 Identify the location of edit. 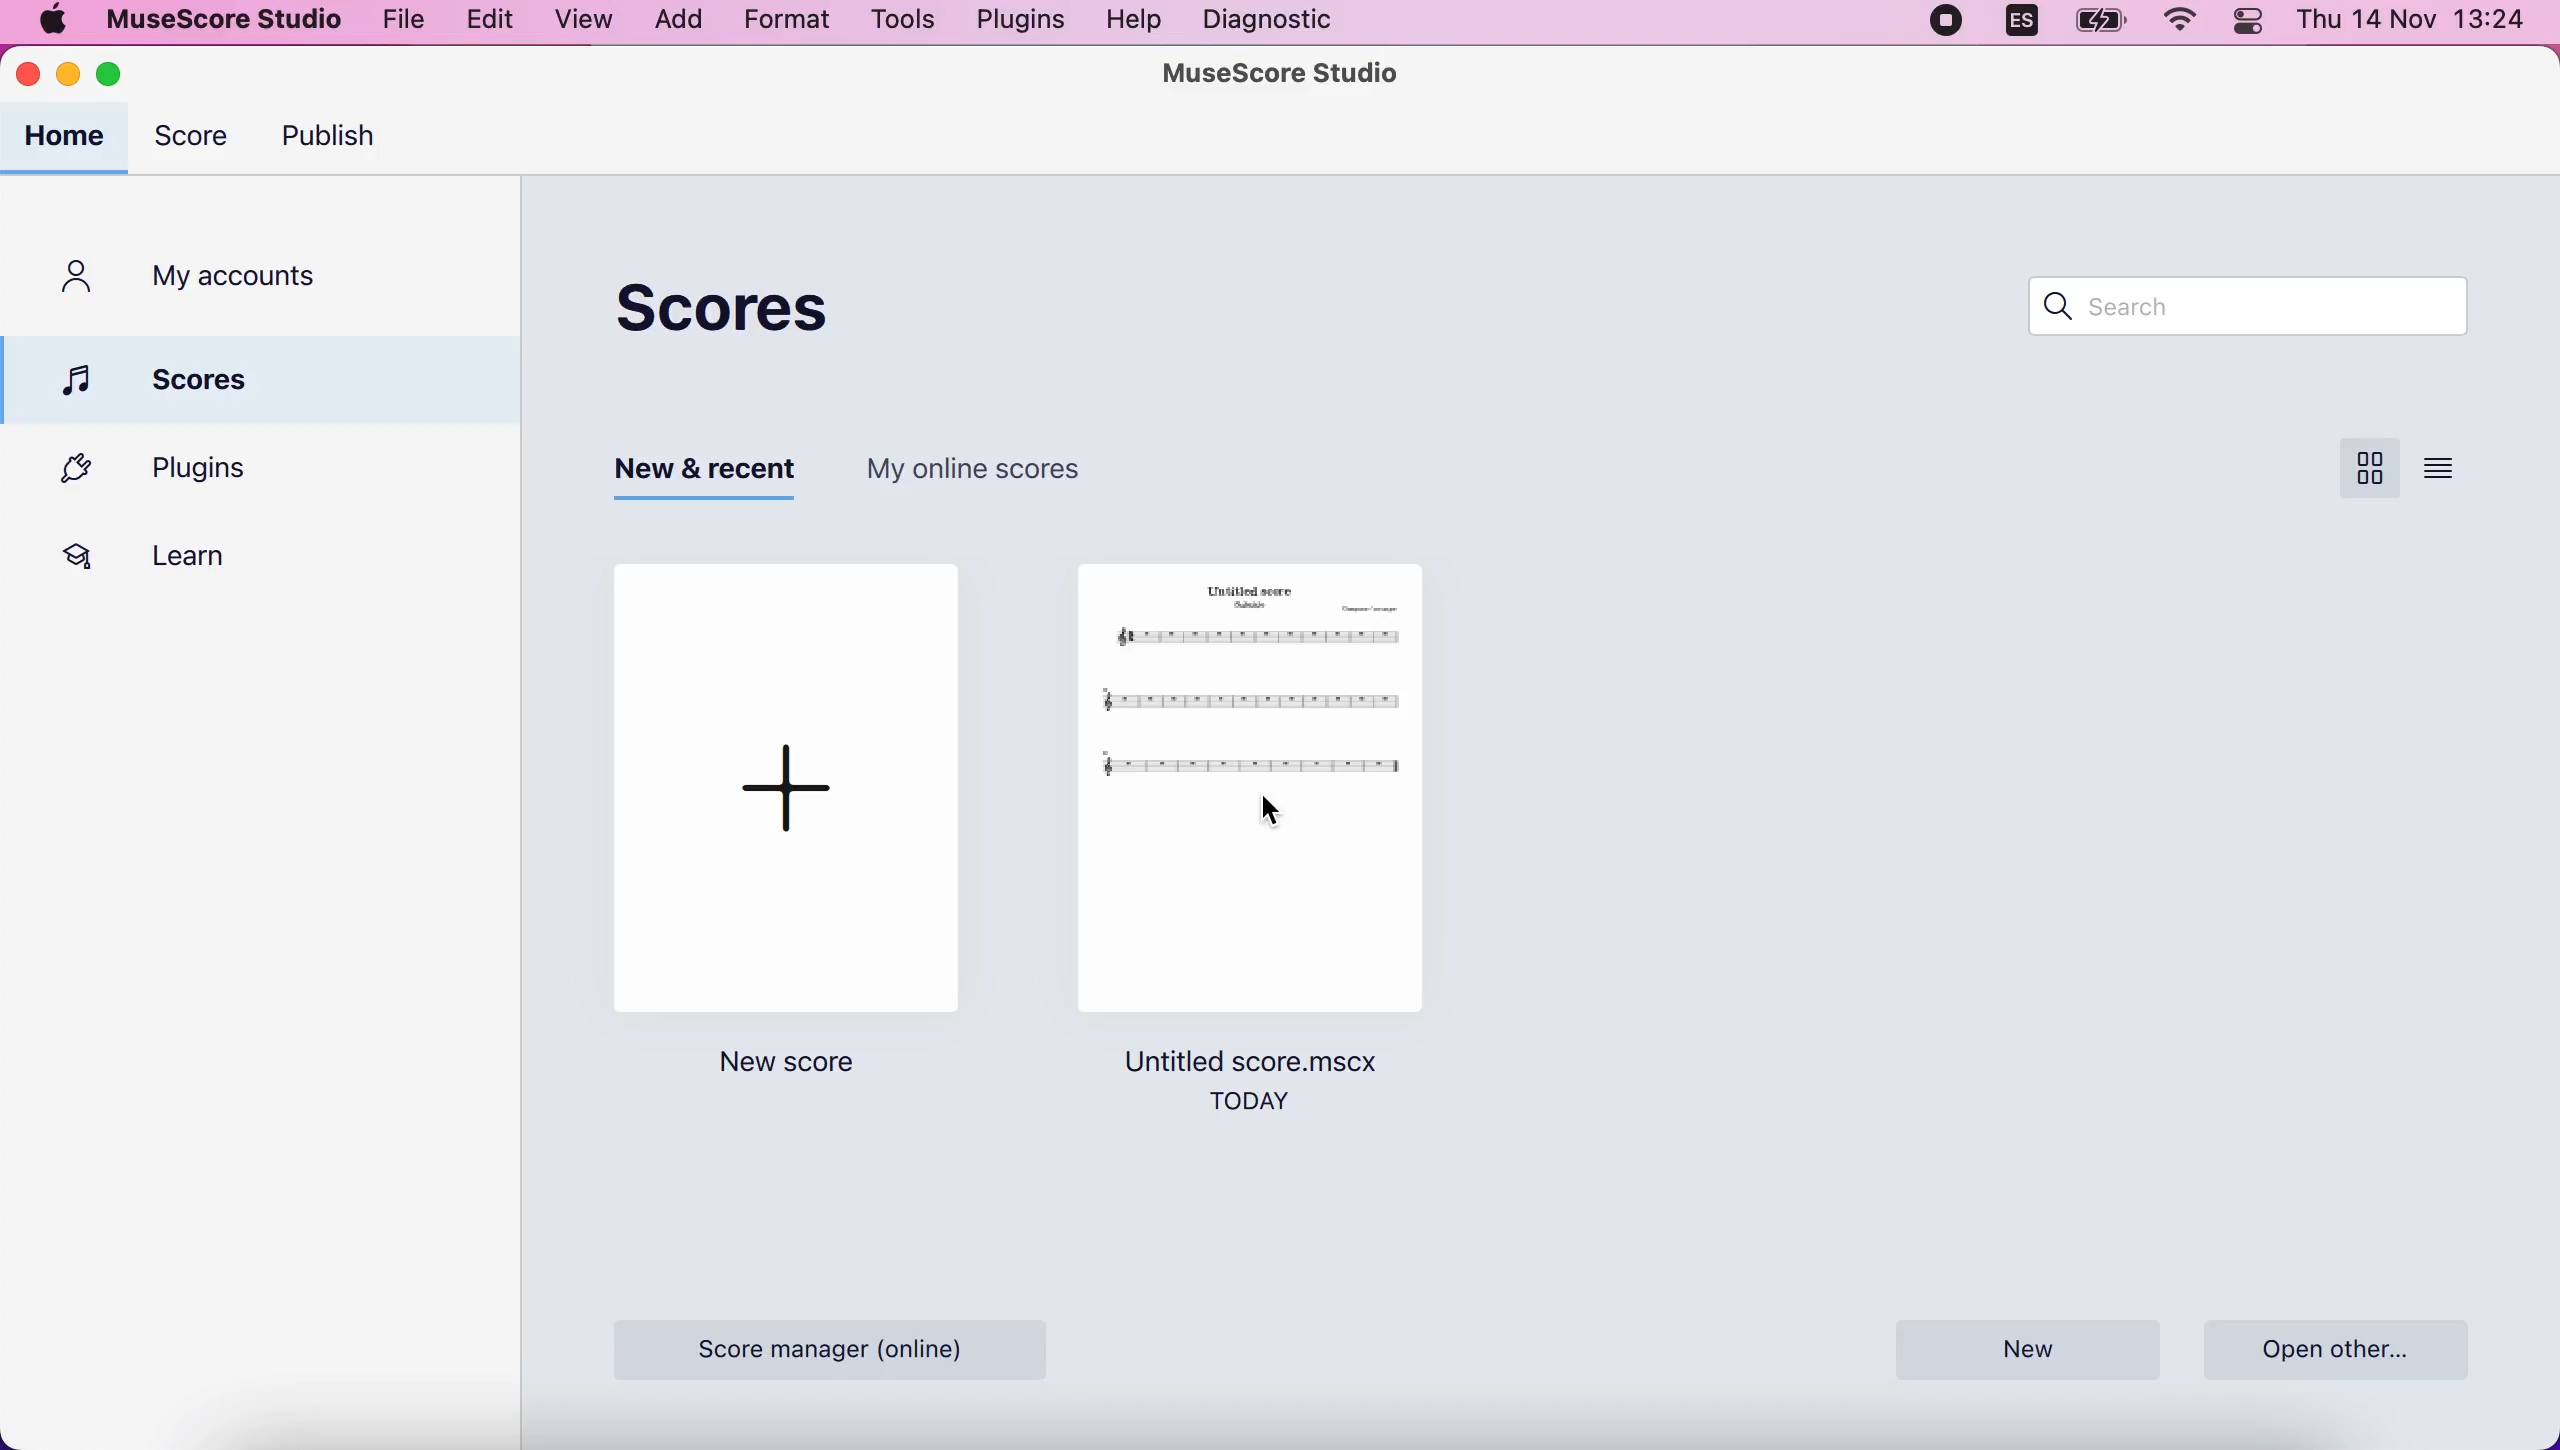
(483, 25).